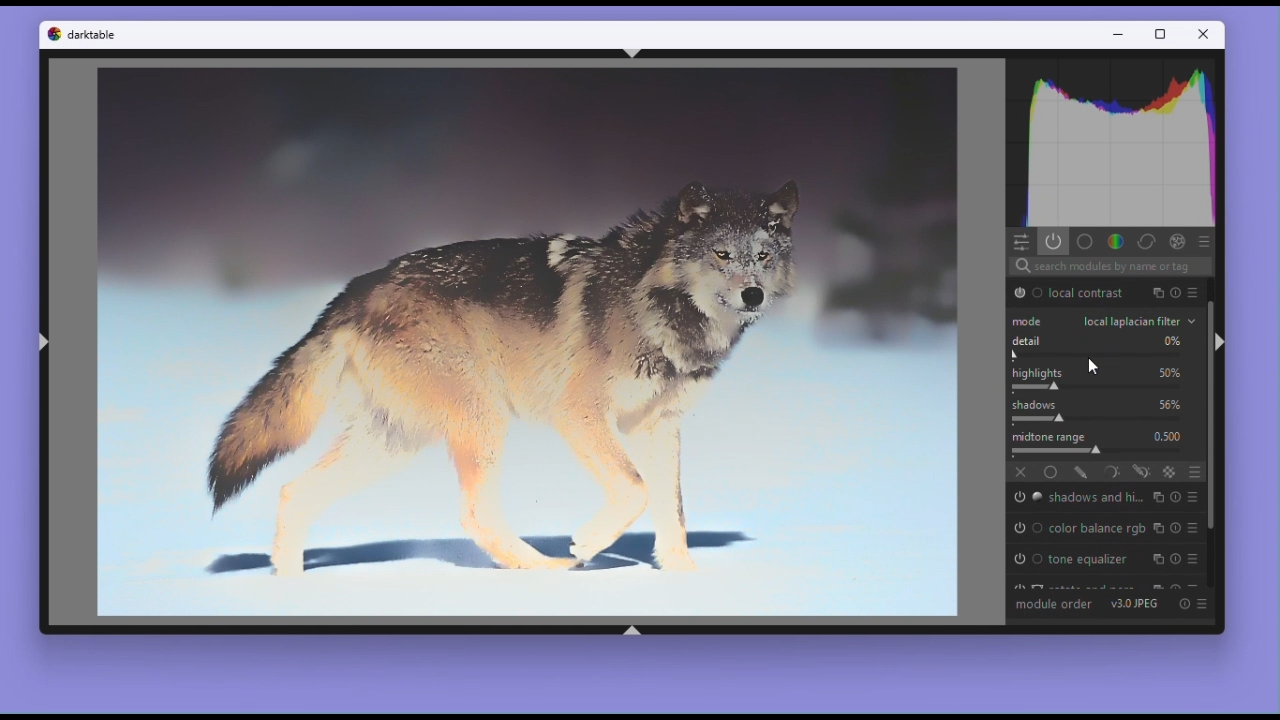  I want to click on Detail 0%, so click(1106, 339).